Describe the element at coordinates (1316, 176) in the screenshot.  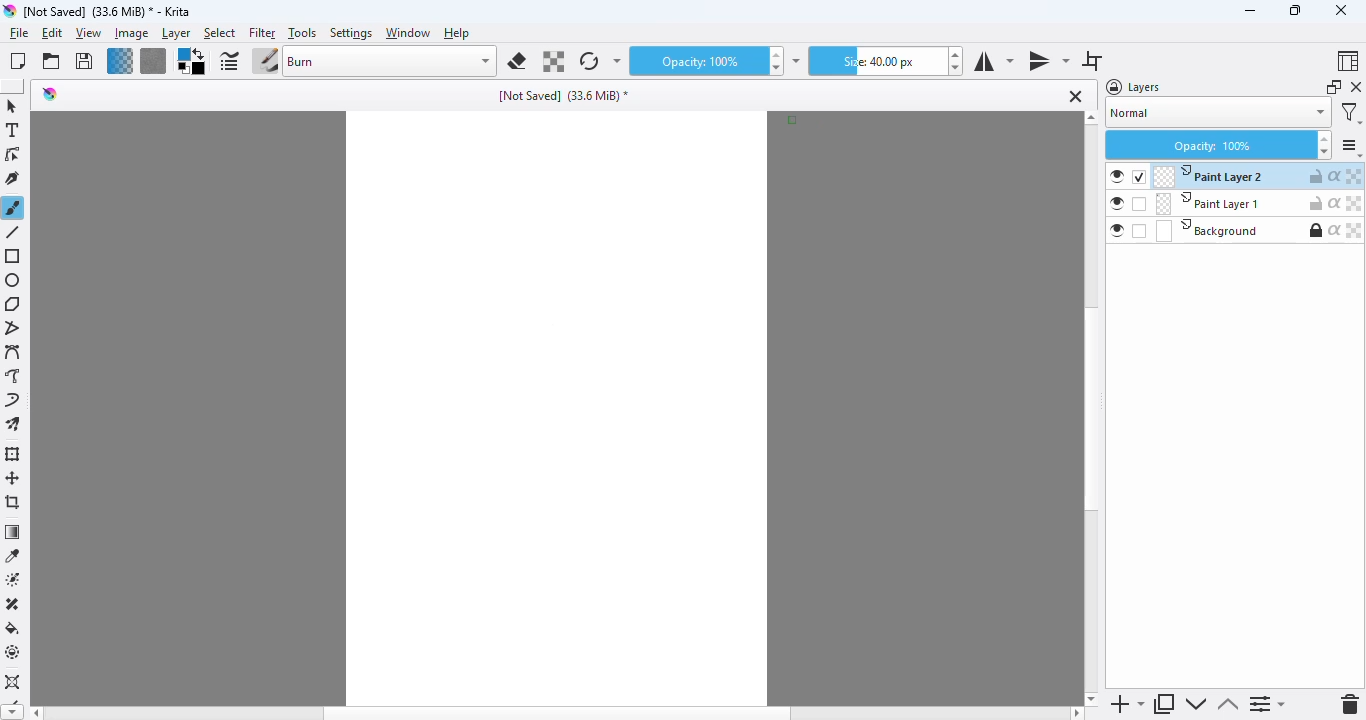
I see `unlocked` at that location.